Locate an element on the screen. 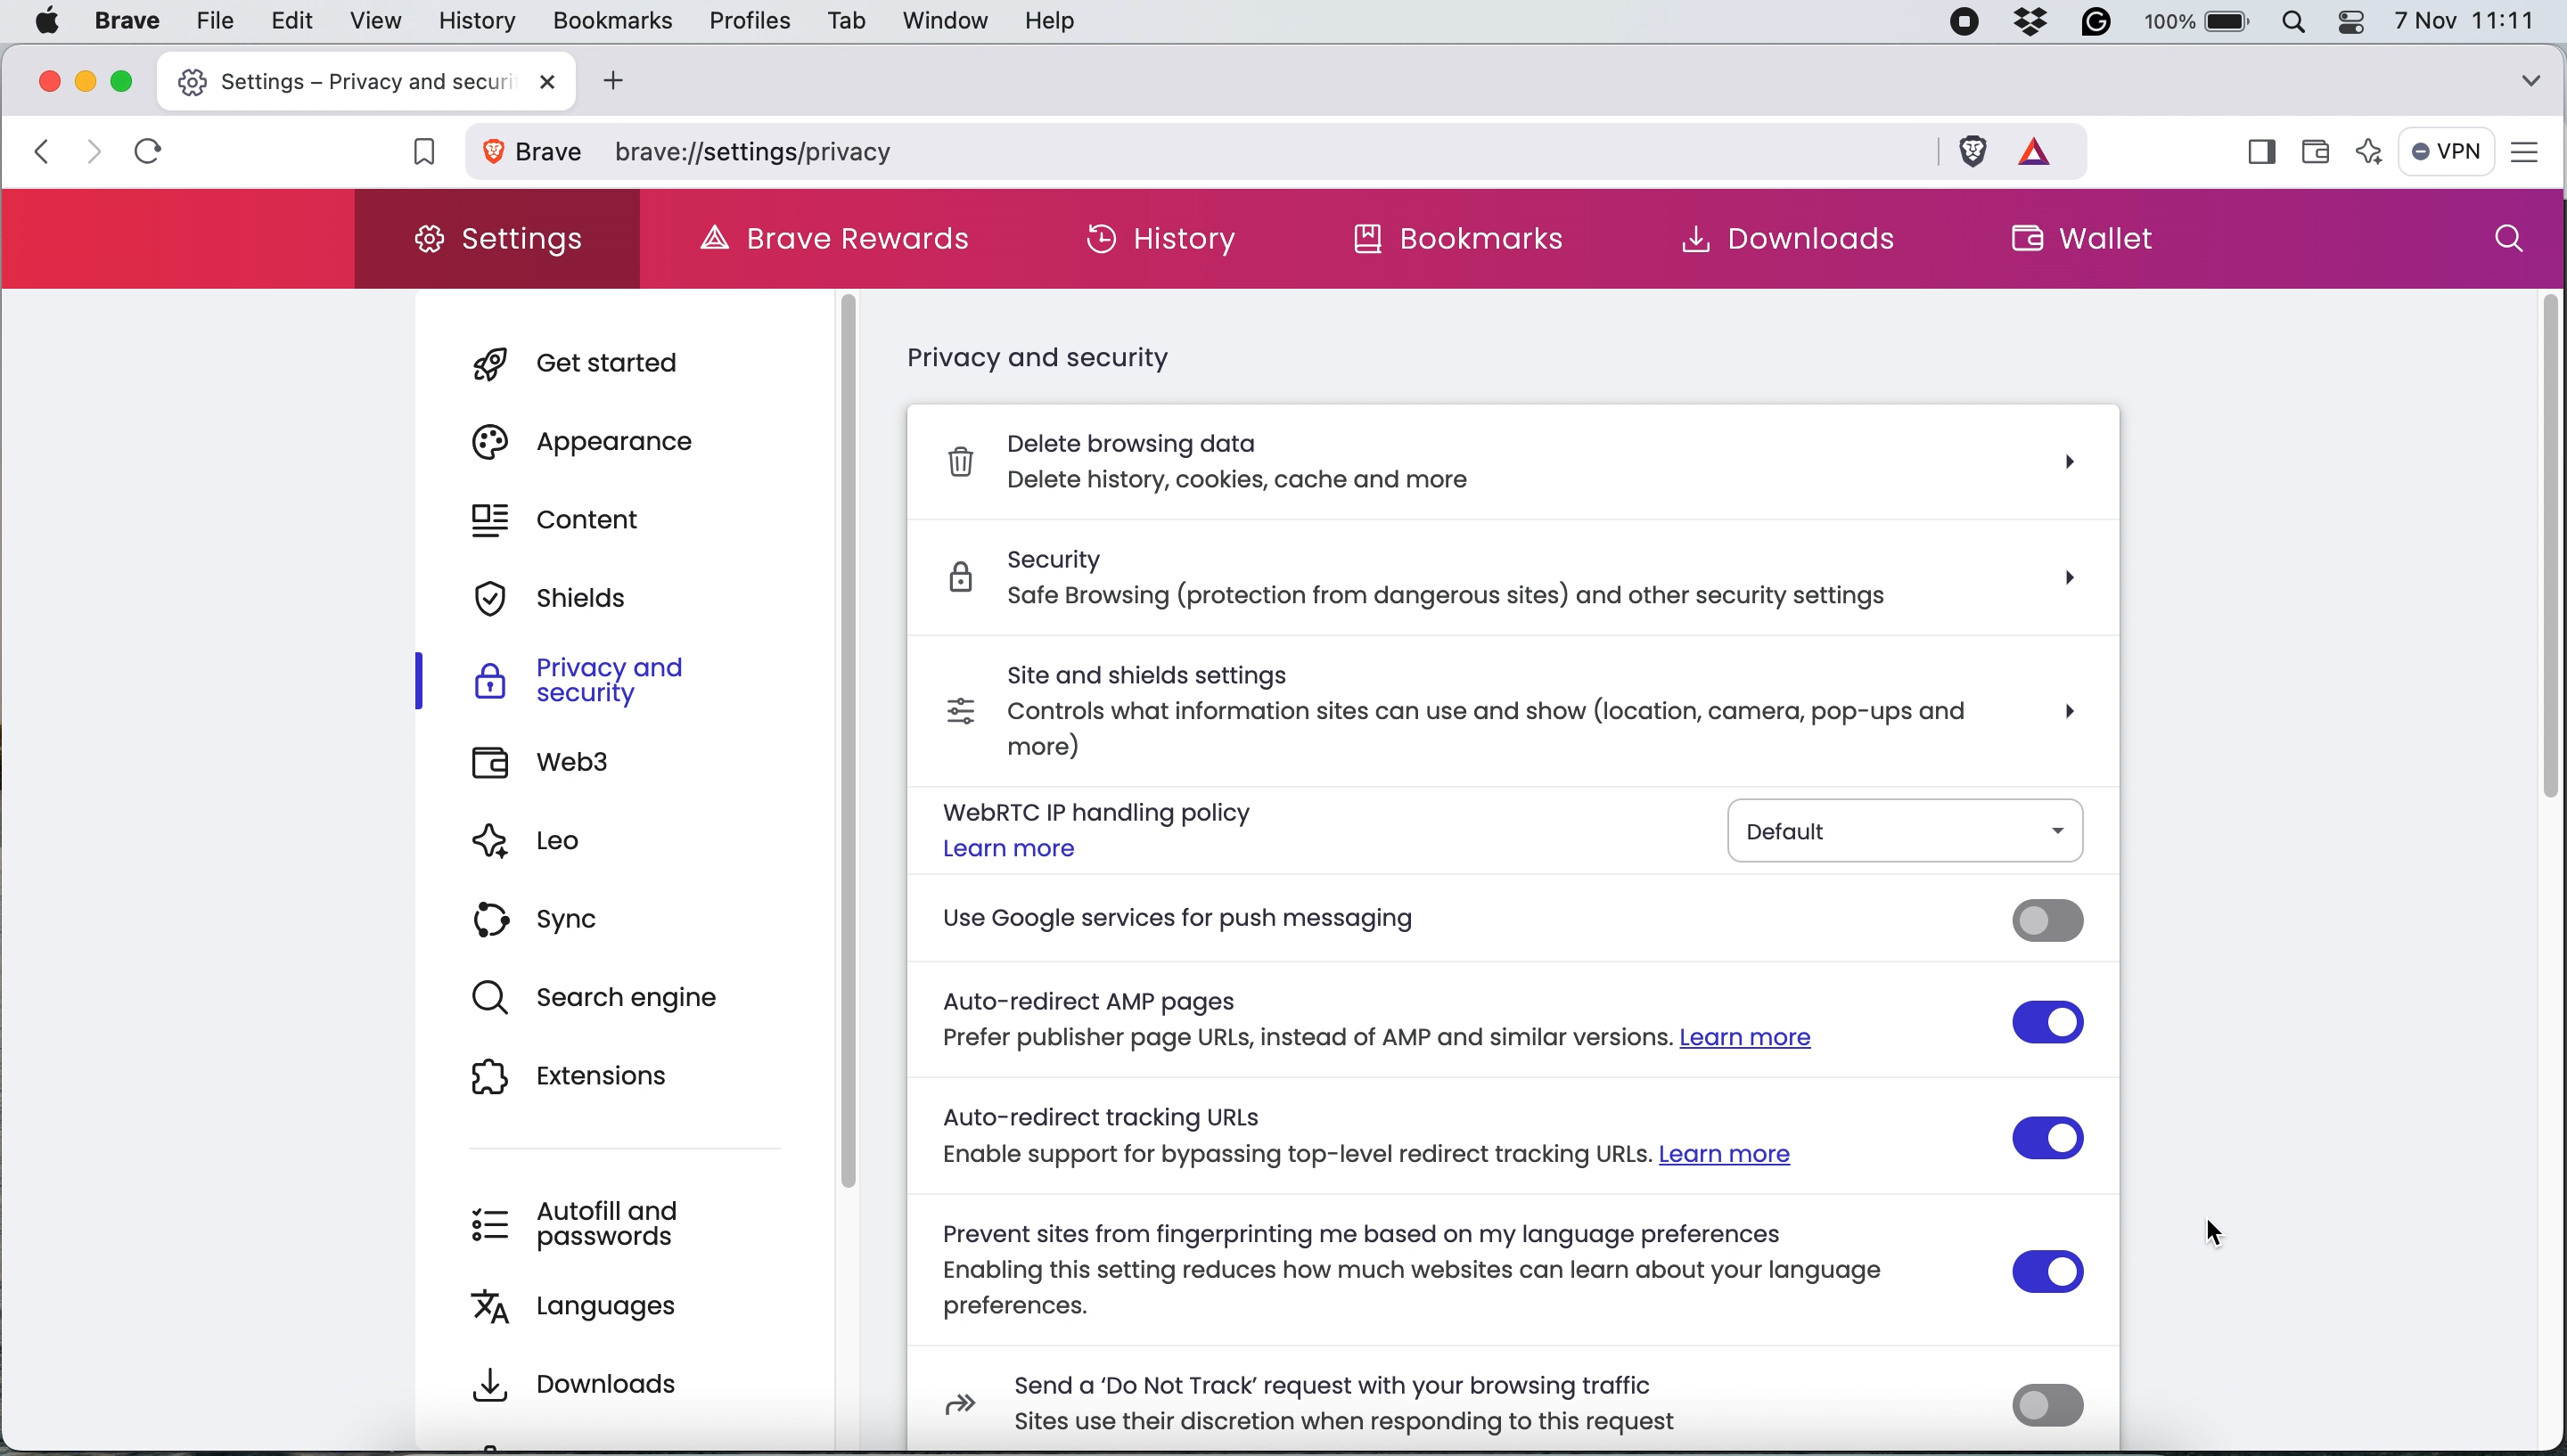 The image size is (2567, 1456). refresh is located at coordinates (150, 151).